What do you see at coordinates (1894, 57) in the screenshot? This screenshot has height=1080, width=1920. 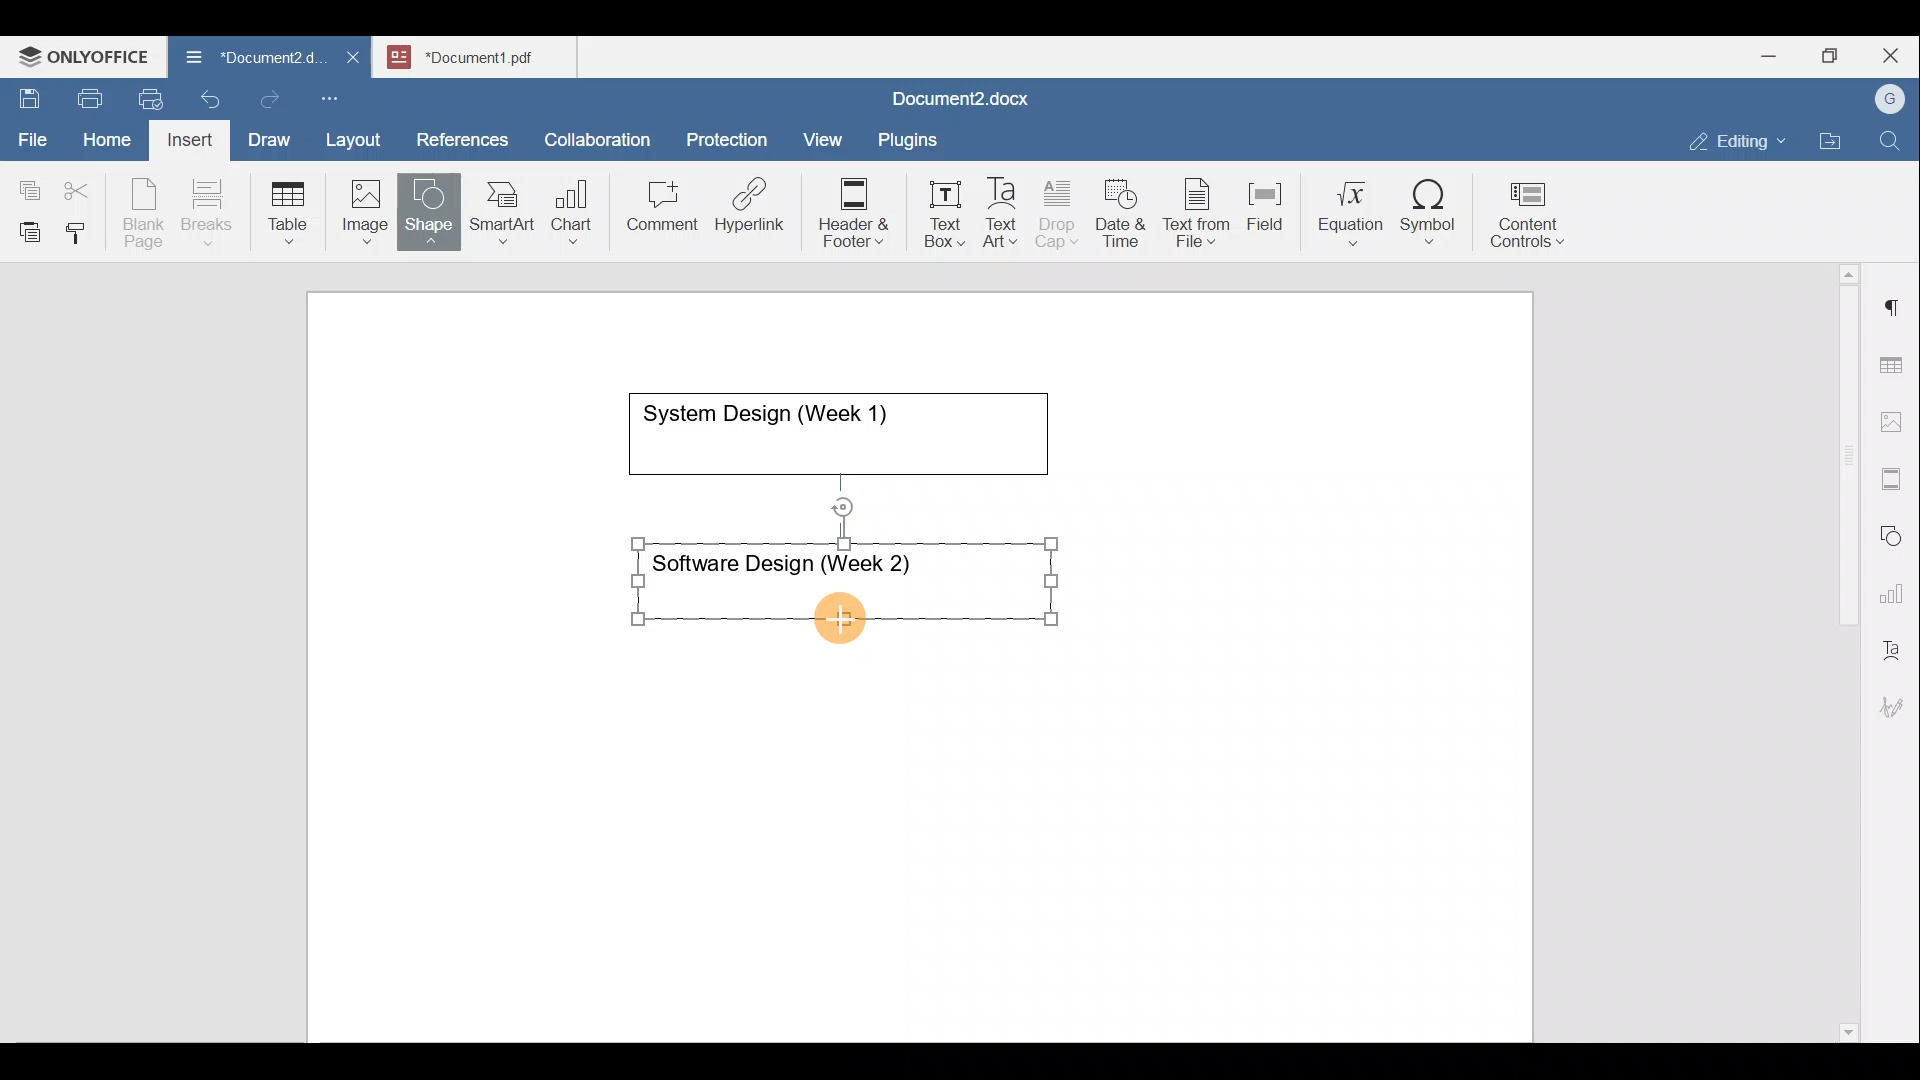 I see `Close` at bounding box center [1894, 57].